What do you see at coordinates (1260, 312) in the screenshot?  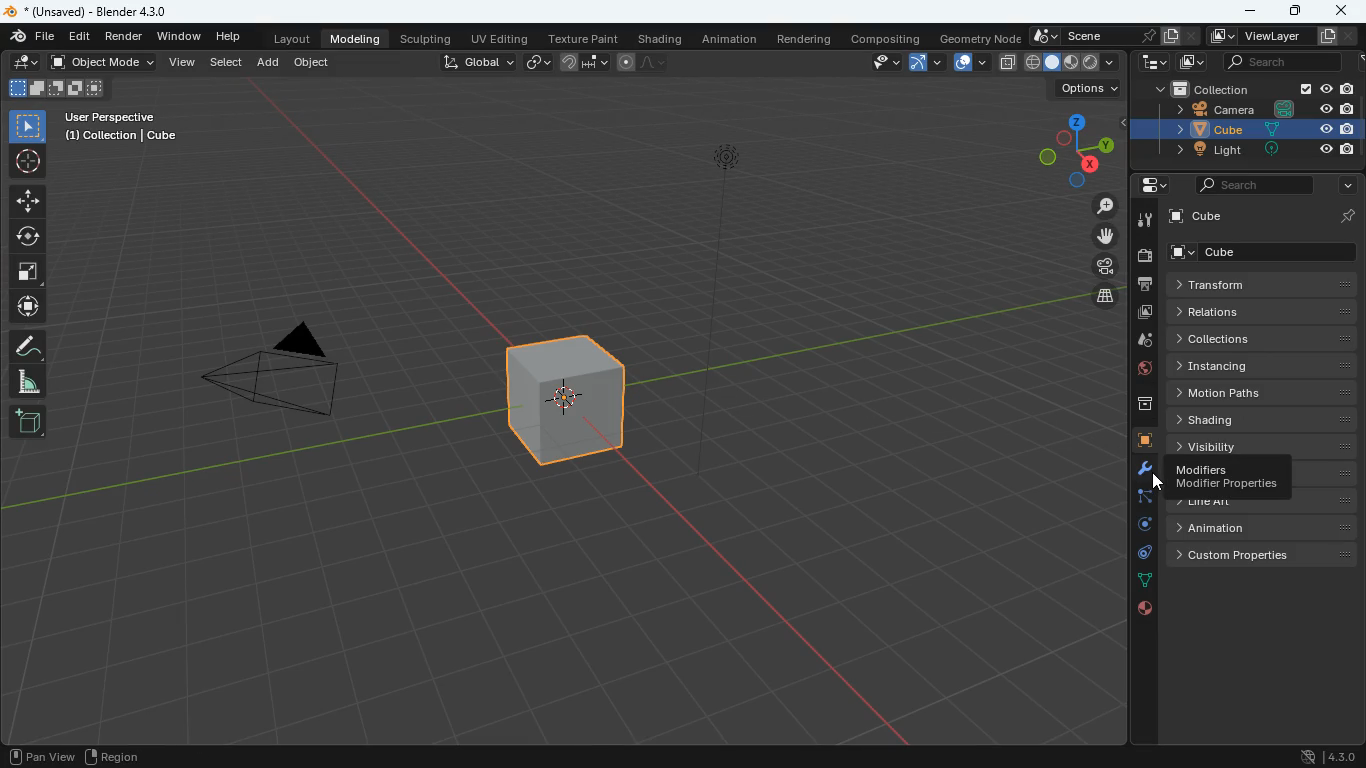 I see `relations` at bounding box center [1260, 312].